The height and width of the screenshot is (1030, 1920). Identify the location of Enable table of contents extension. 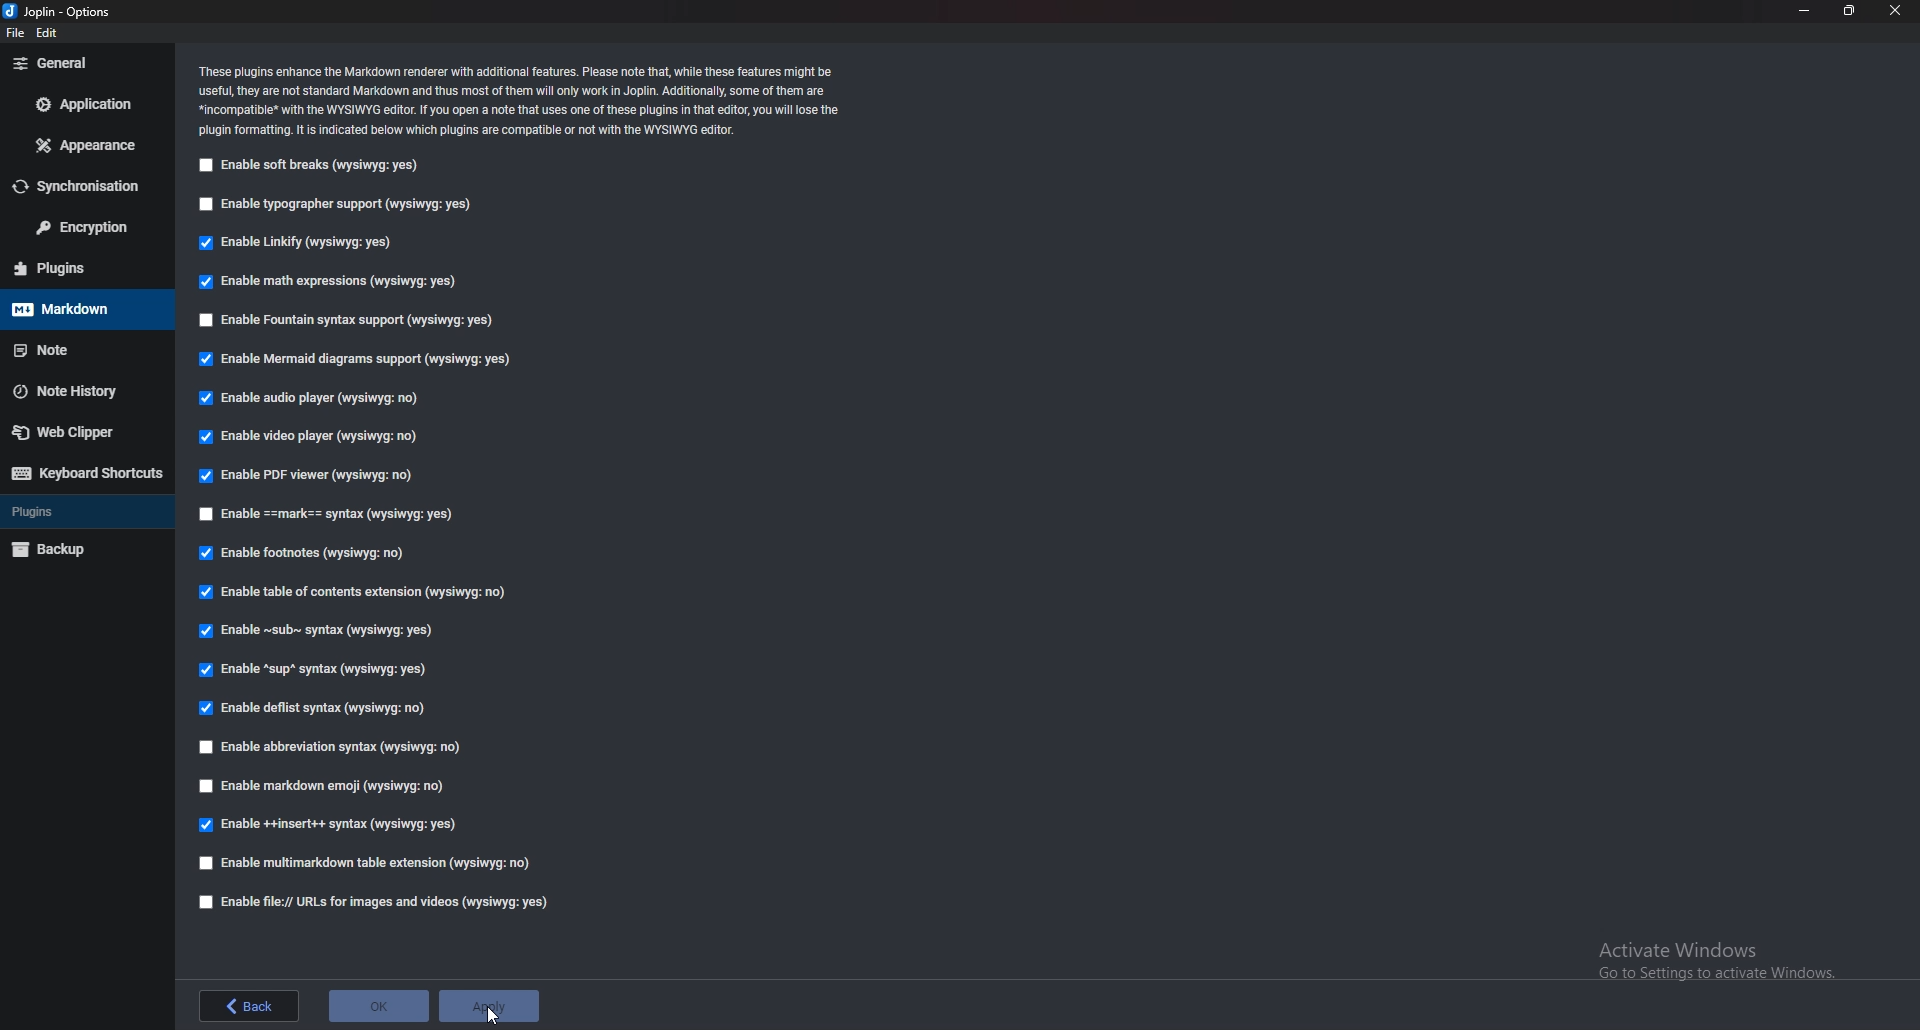
(353, 596).